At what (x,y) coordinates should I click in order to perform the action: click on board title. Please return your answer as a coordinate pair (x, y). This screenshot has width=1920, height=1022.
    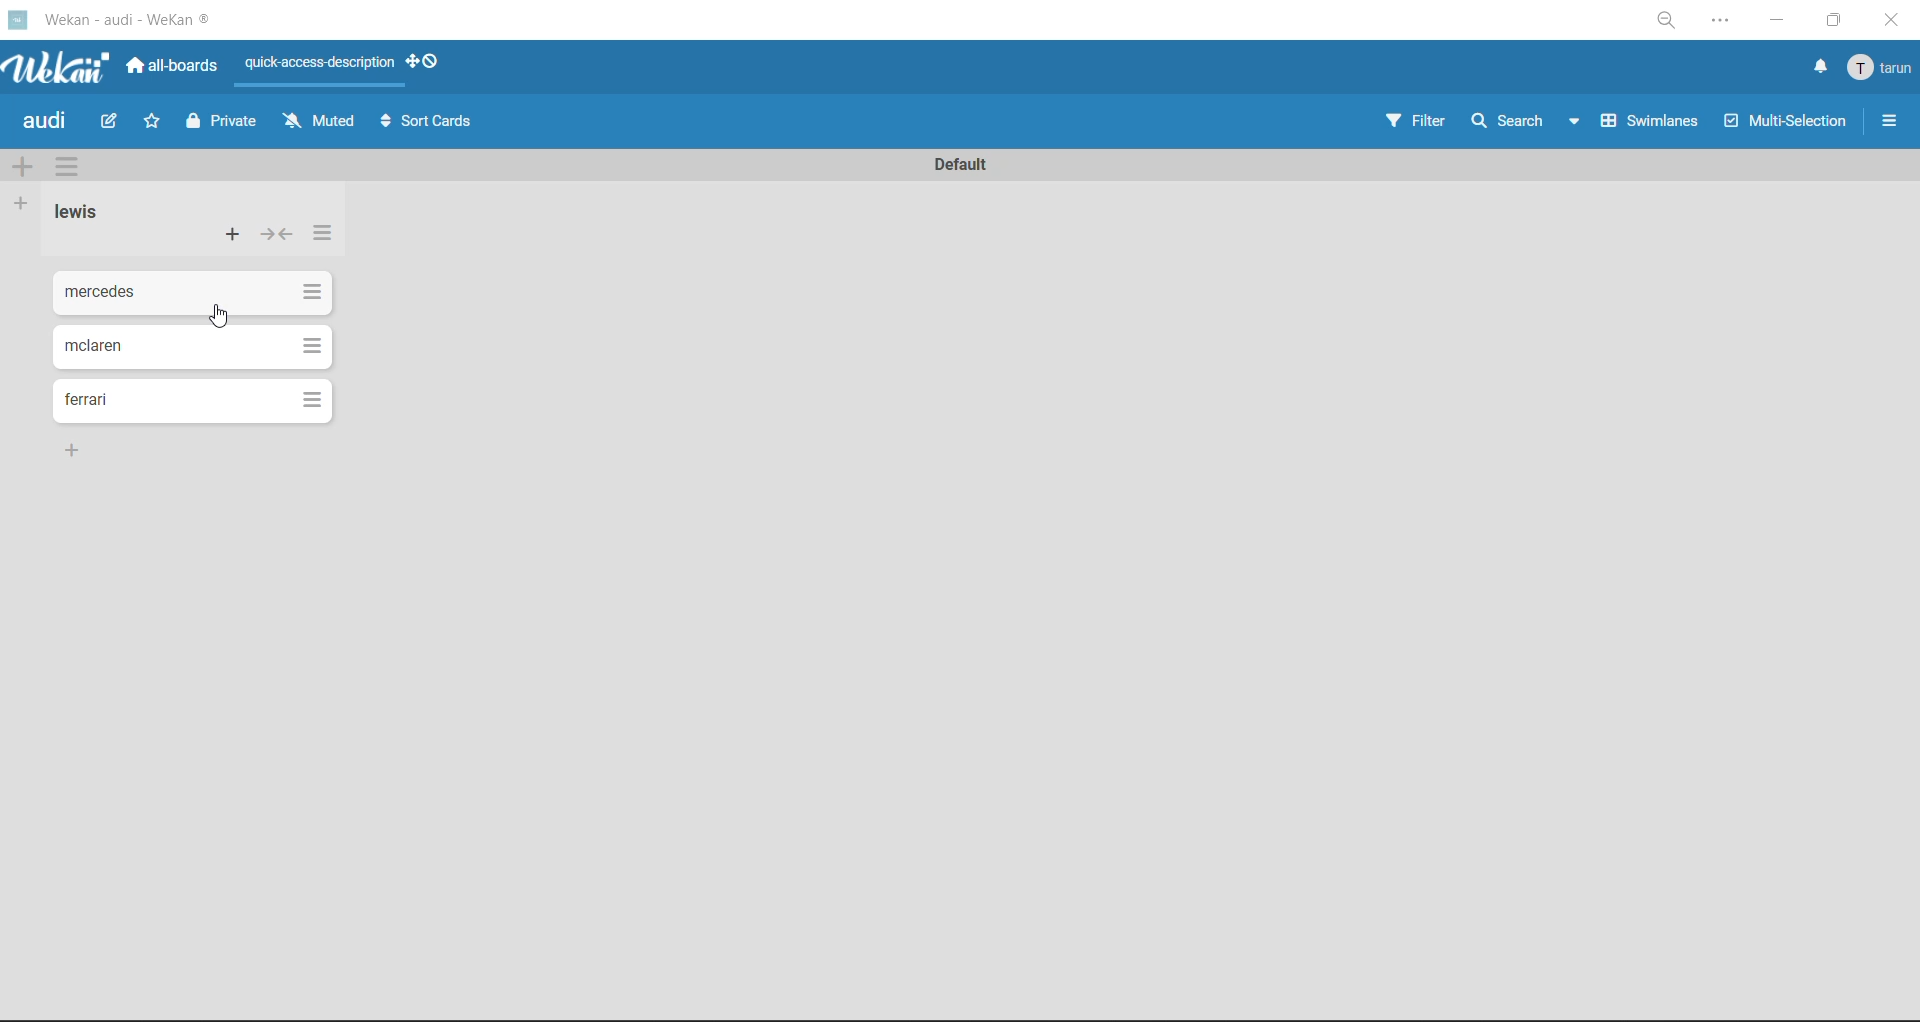
    Looking at the image, I should click on (49, 123).